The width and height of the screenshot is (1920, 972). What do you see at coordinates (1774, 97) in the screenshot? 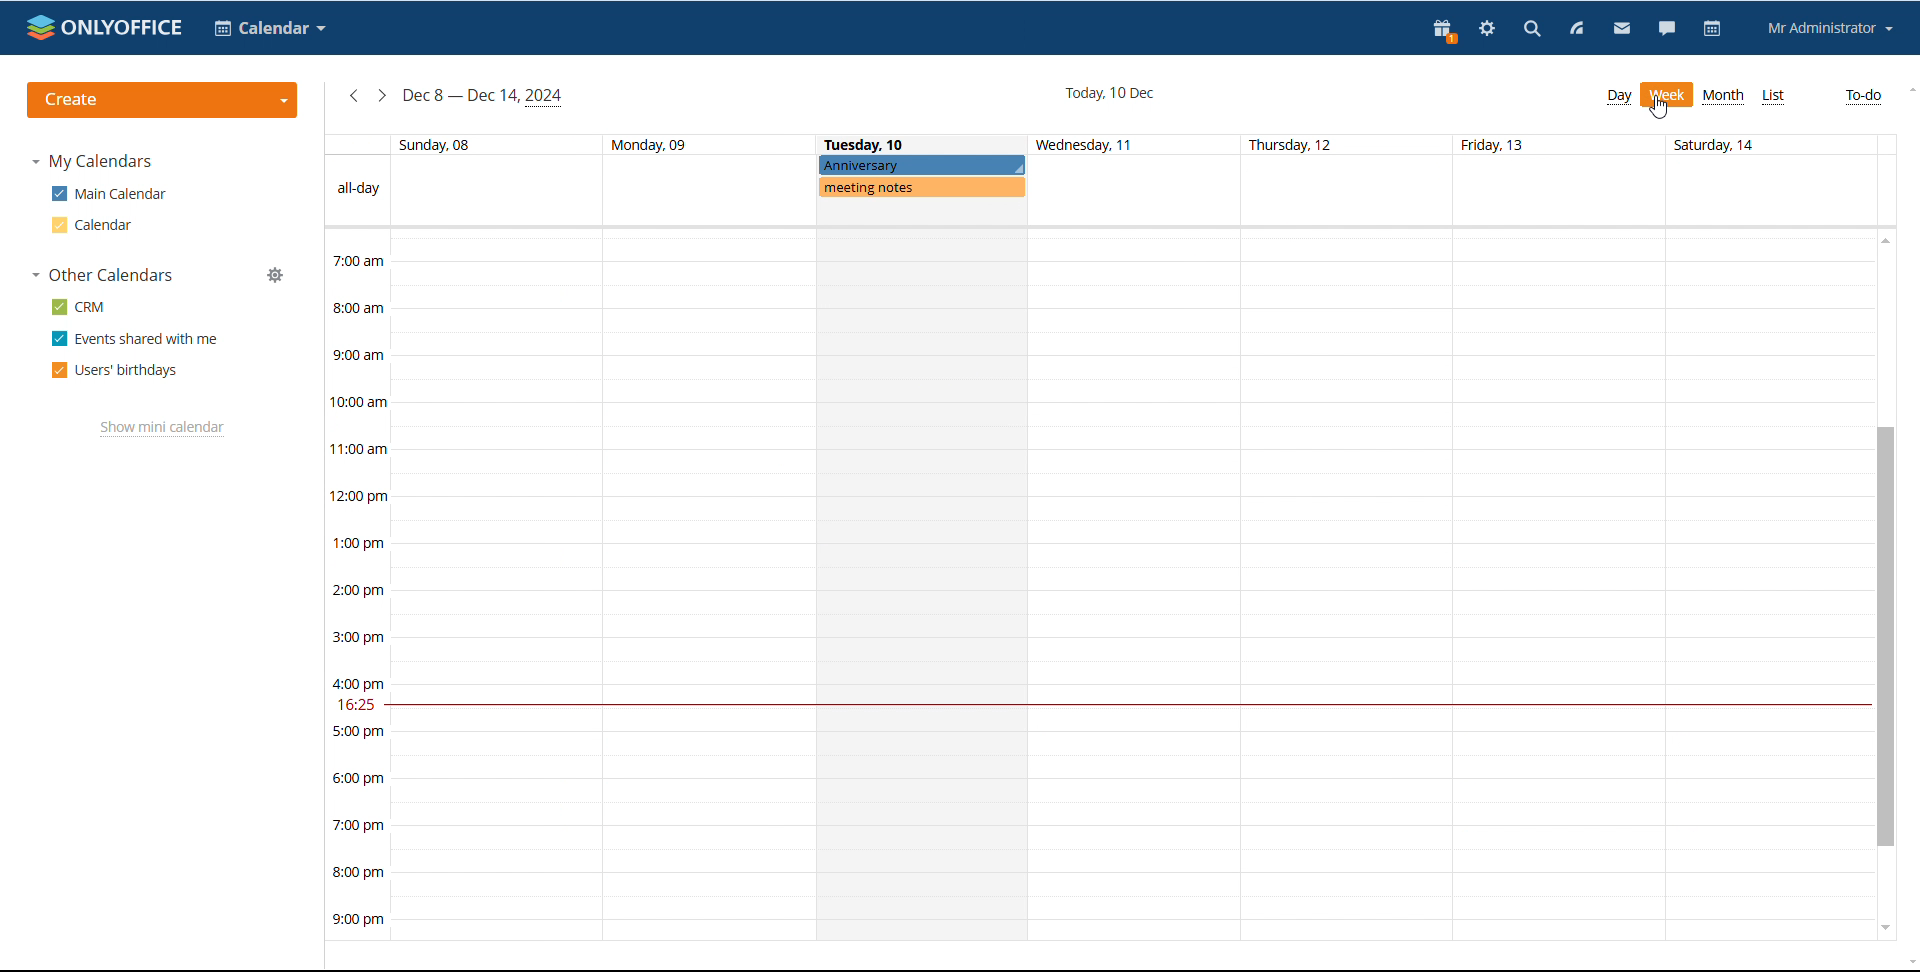
I see `list view` at bounding box center [1774, 97].